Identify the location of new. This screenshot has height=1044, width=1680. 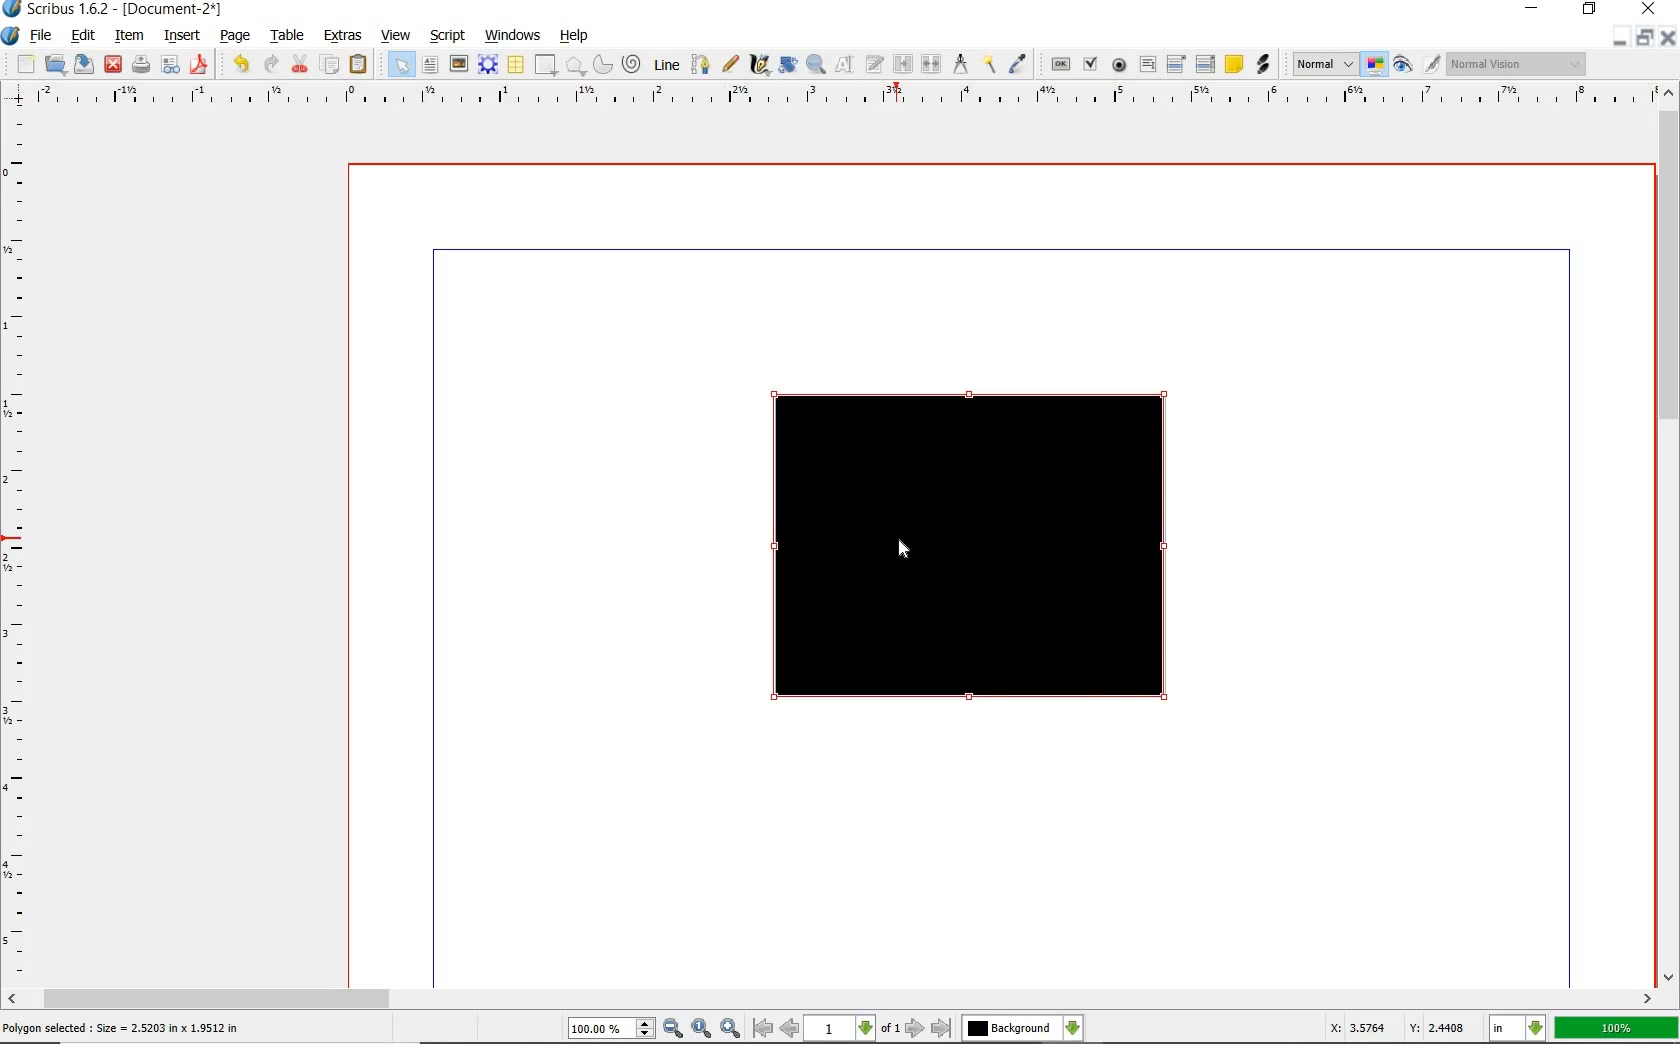
(26, 64).